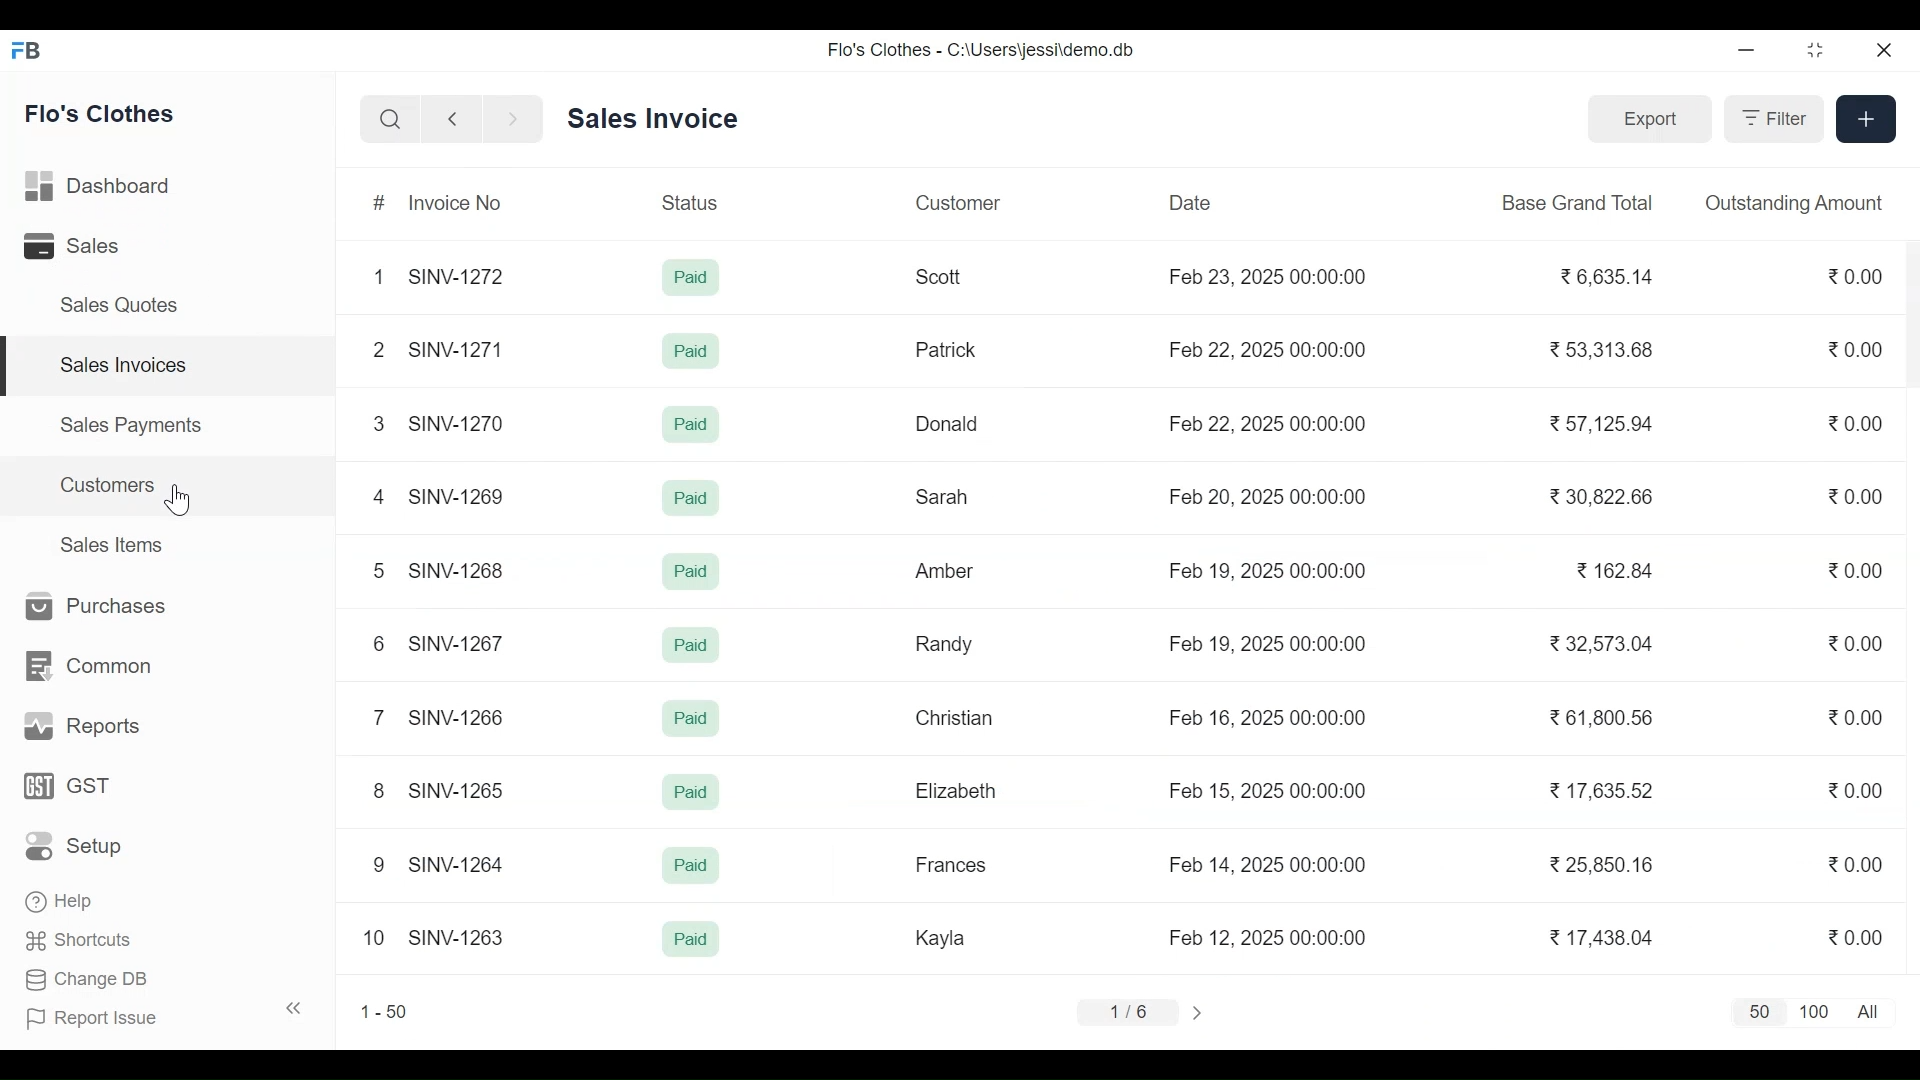 The height and width of the screenshot is (1080, 1920). What do you see at coordinates (1869, 120) in the screenshot?
I see `+` at bounding box center [1869, 120].